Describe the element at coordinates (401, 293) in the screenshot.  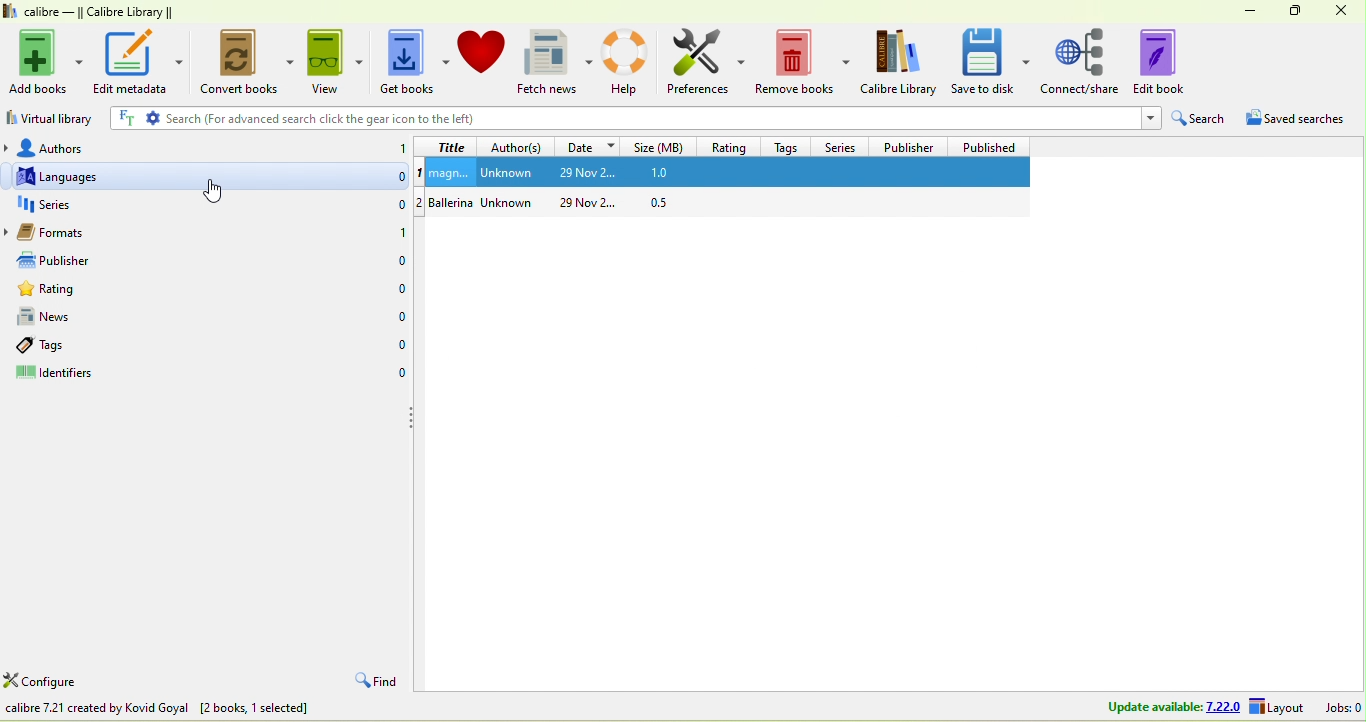
I see `0` at that location.